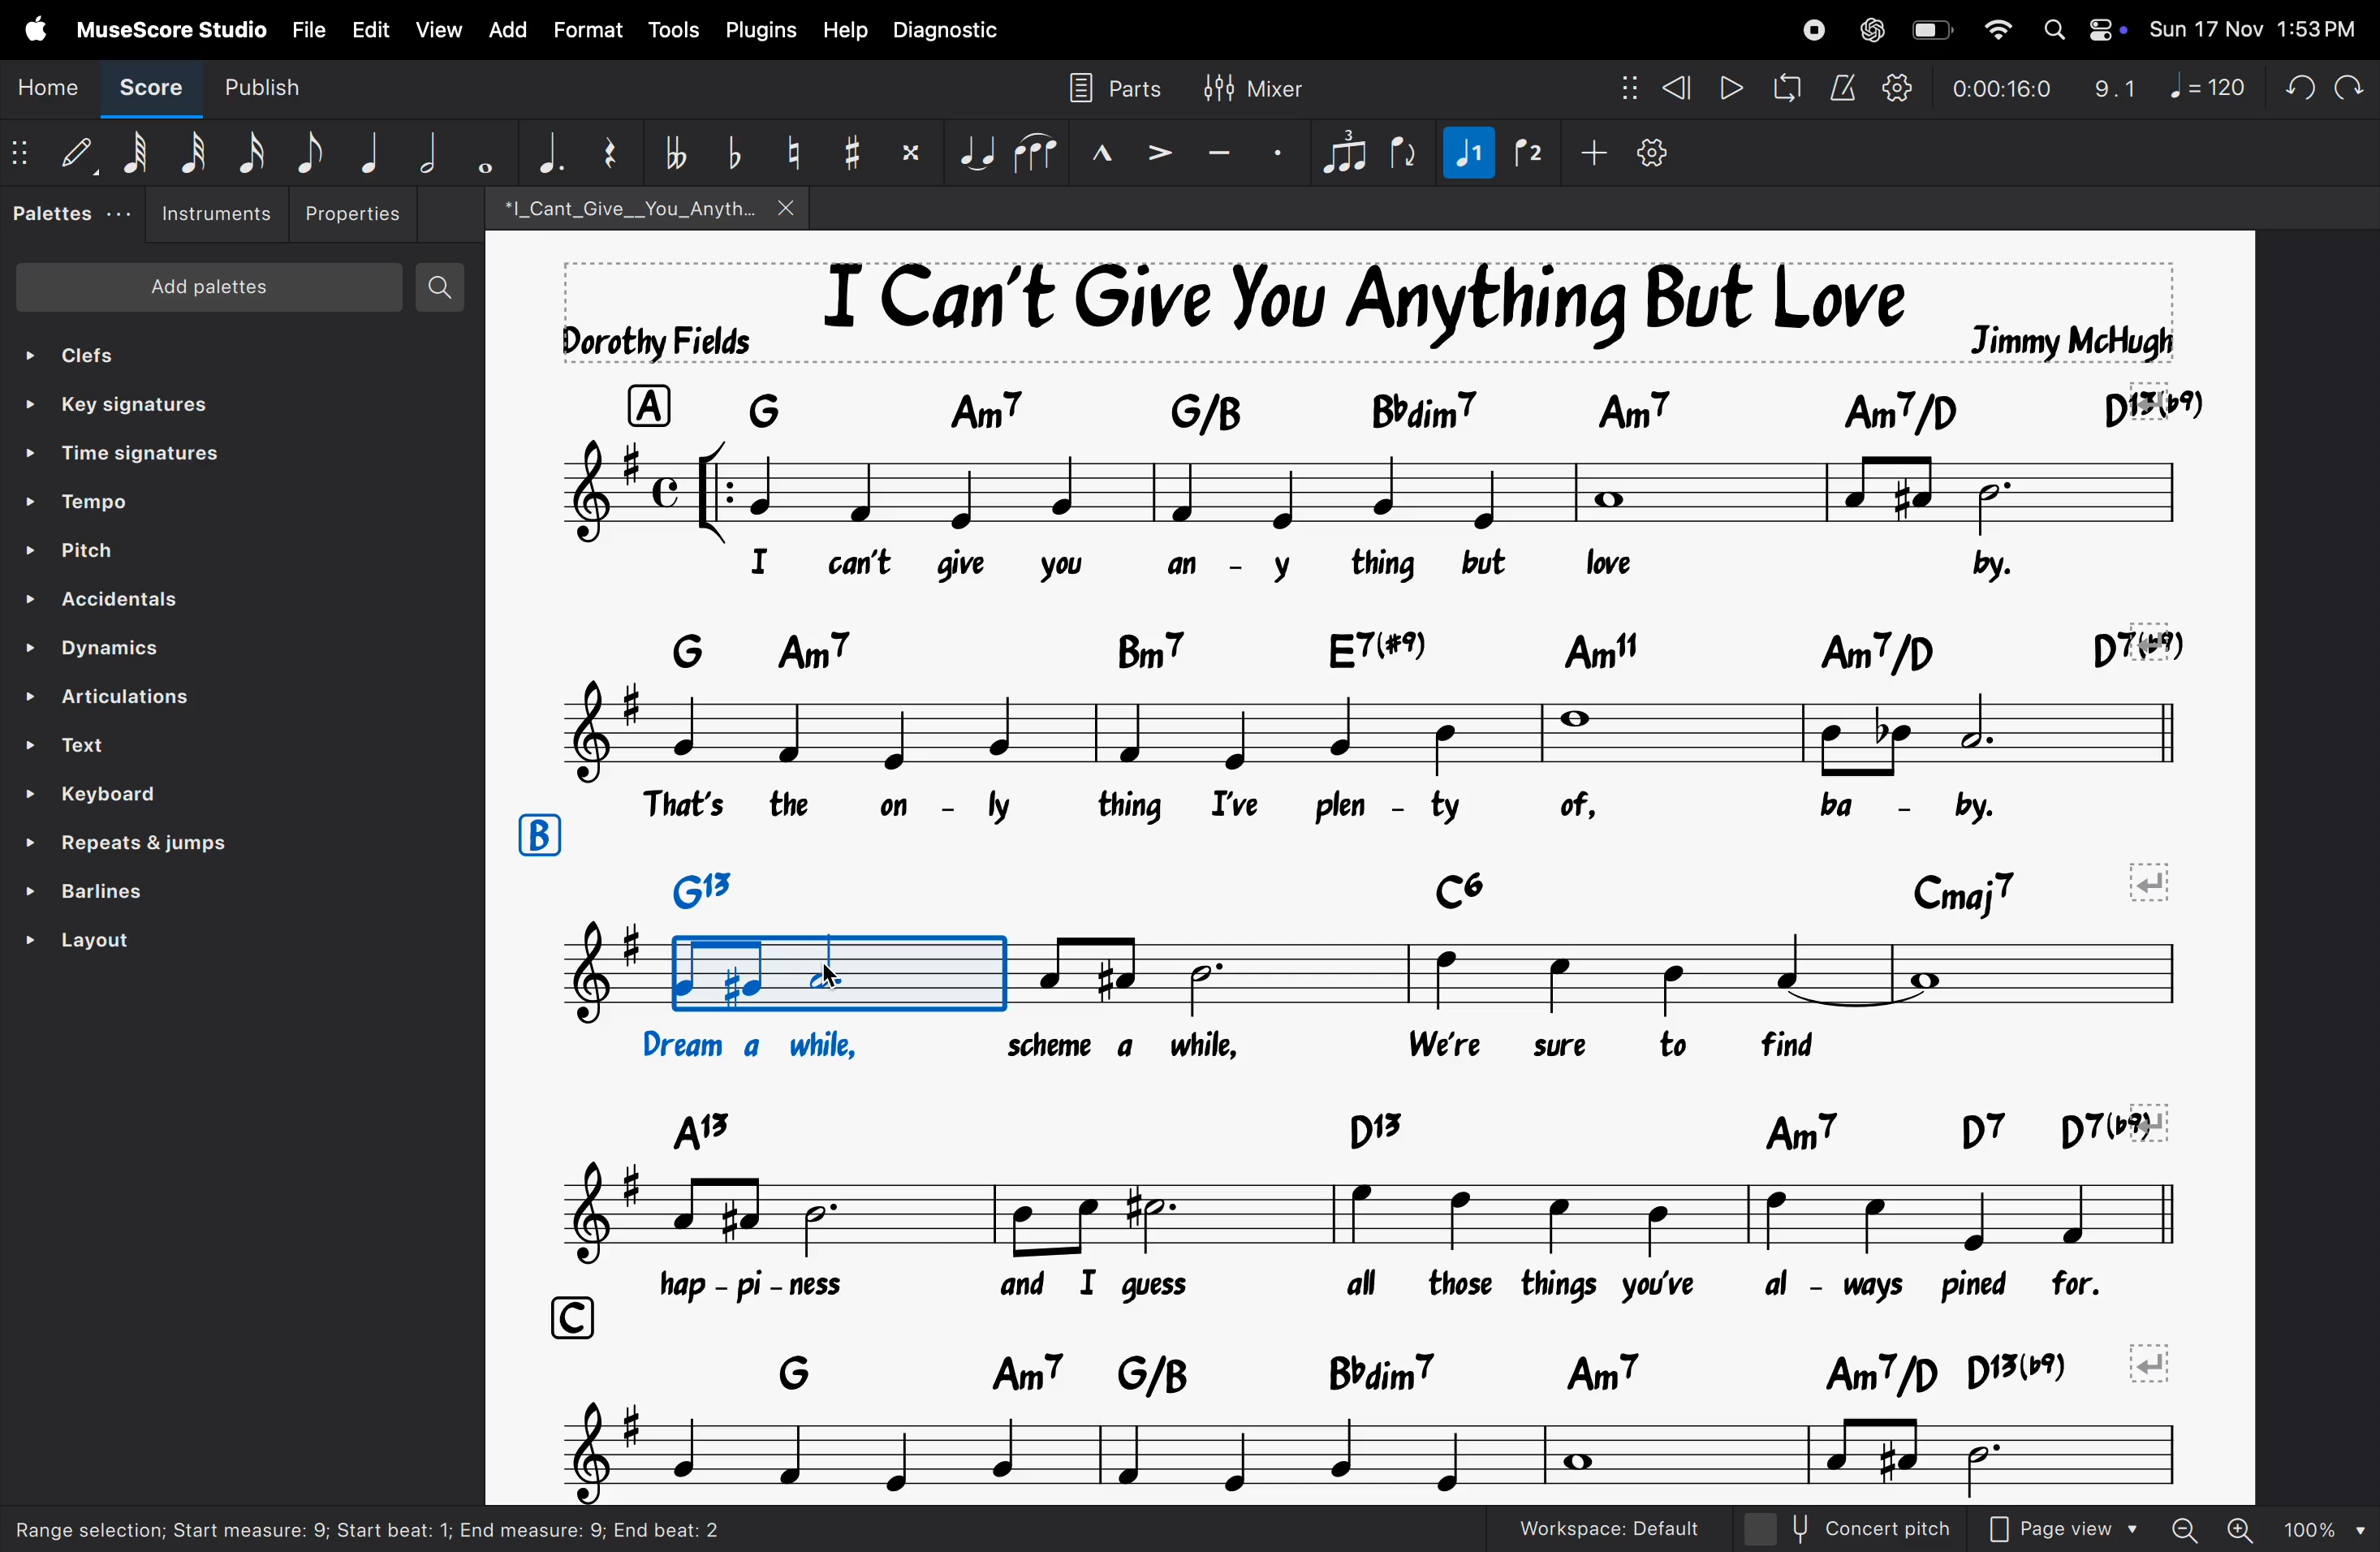 This screenshot has height=1552, width=2380. Describe the element at coordinates (1264, 87) in the screenshot. I see `mixer` at that location.